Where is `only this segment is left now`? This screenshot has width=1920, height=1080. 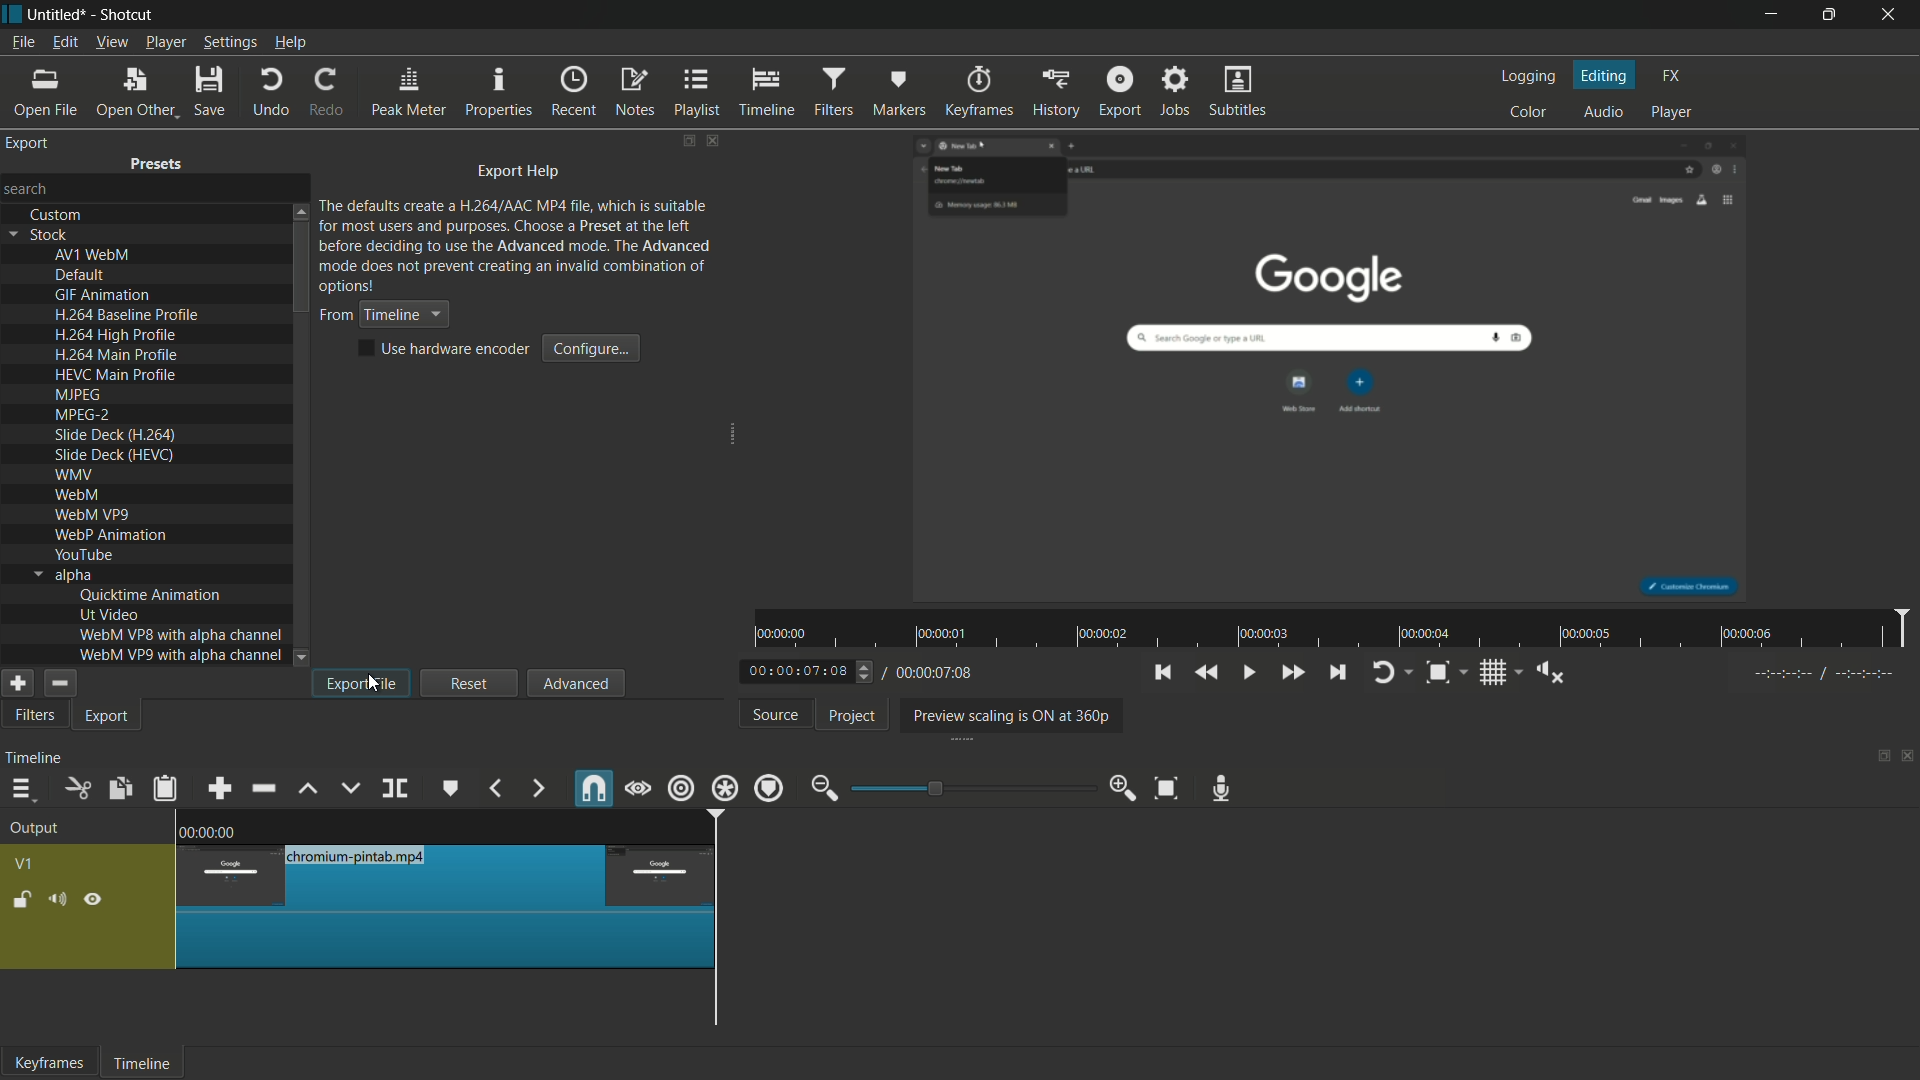 only this segment is left now is located at coordinates (447, 906).